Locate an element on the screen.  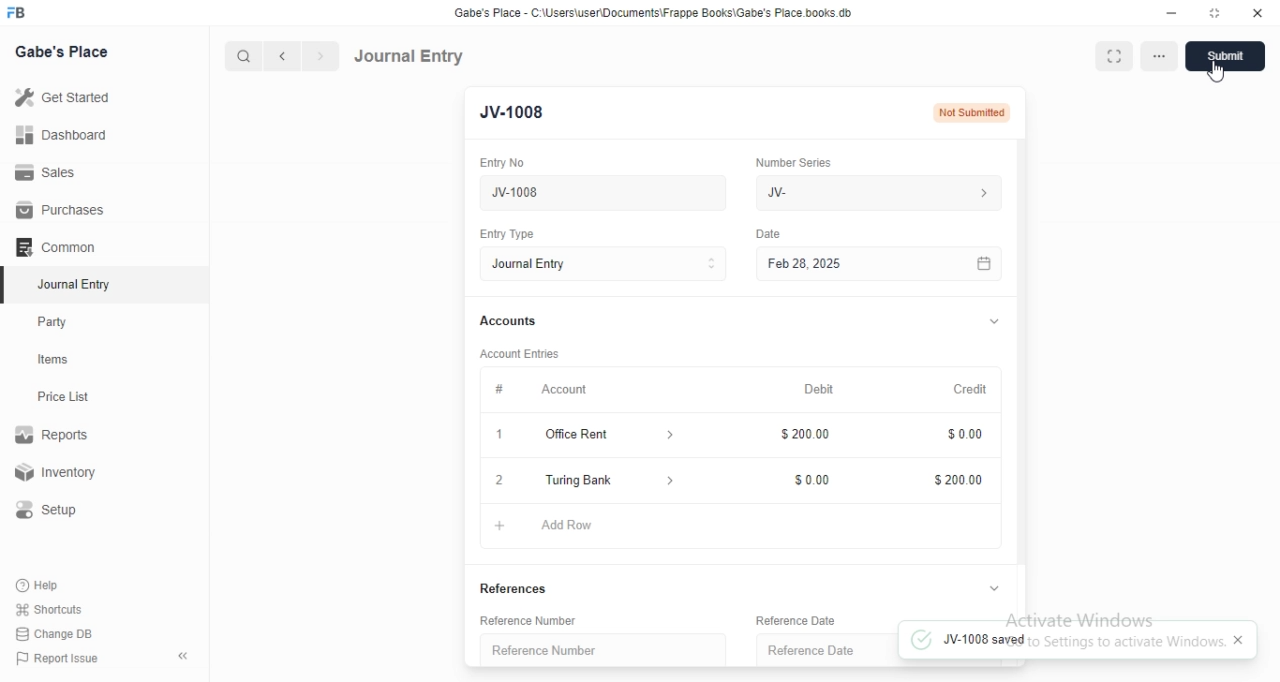
« is located at coordinates (185, 657).